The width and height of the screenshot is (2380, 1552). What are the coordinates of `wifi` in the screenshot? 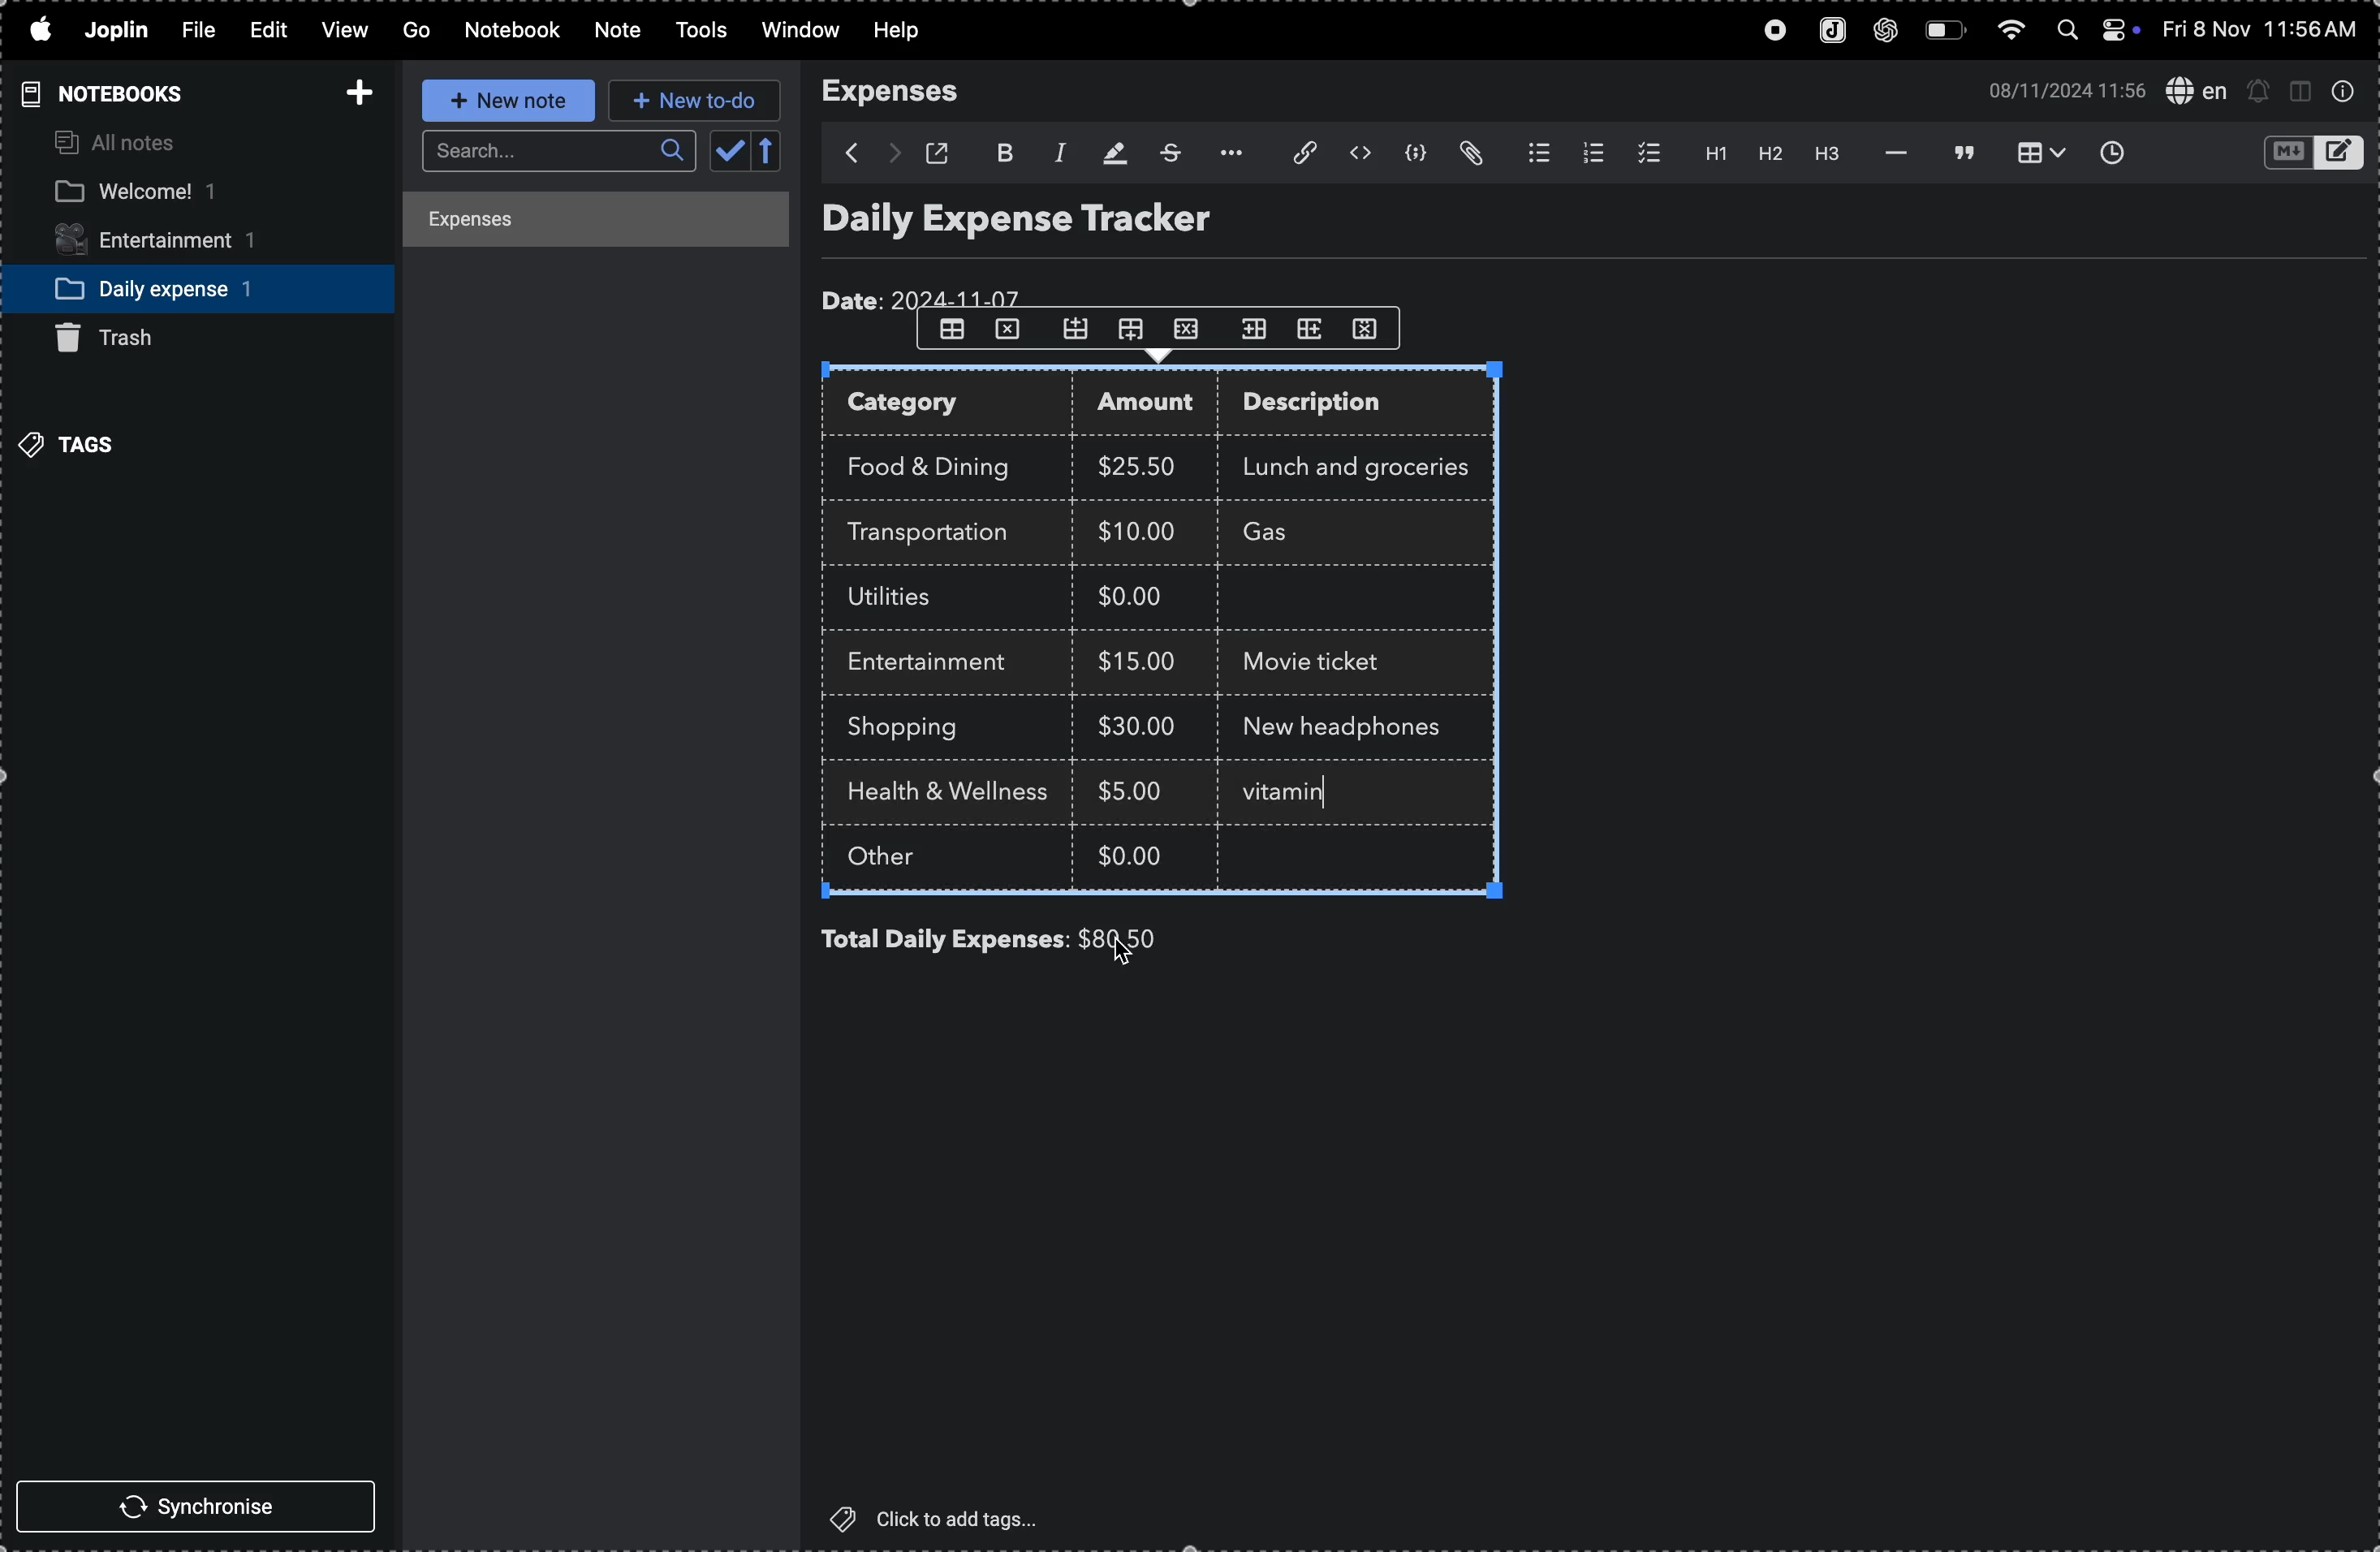 It's located at (2009, 35).